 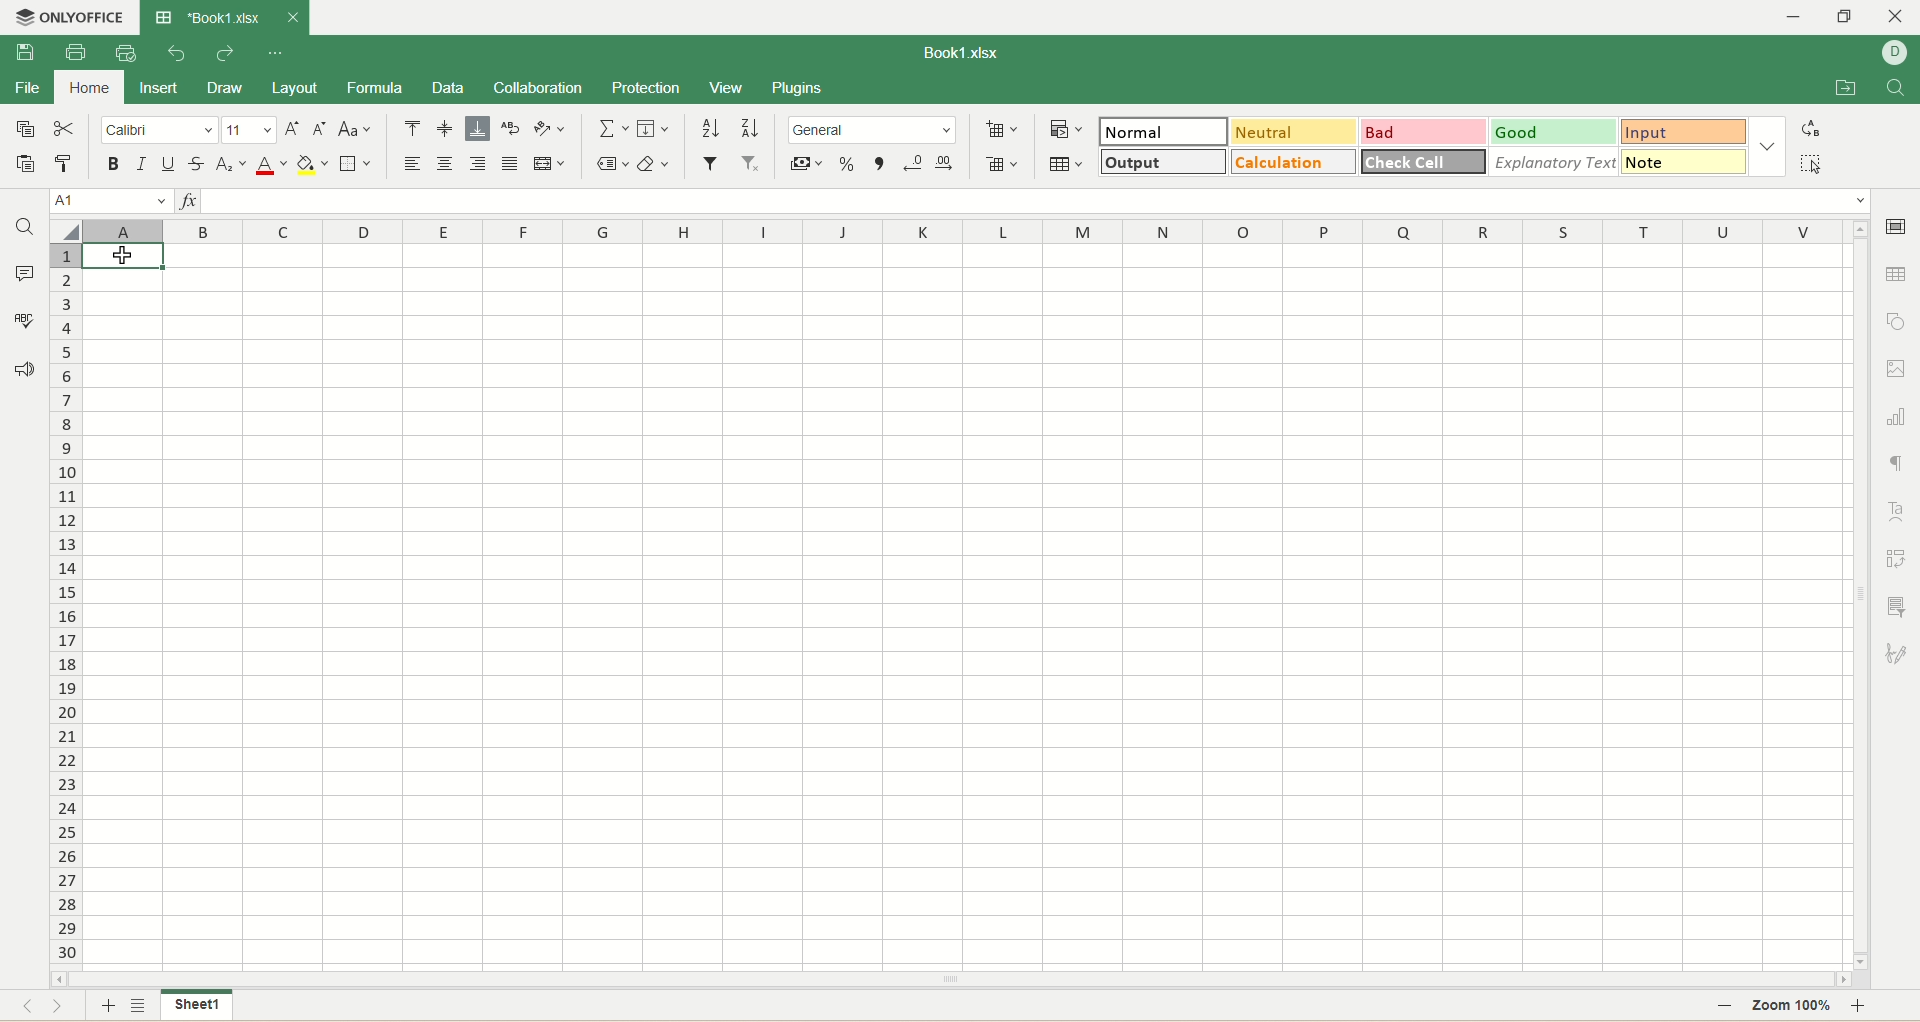 What do you see at coordinates (872, 129) in the screenshot?
I see `number format` at bounding box center [872, 129].